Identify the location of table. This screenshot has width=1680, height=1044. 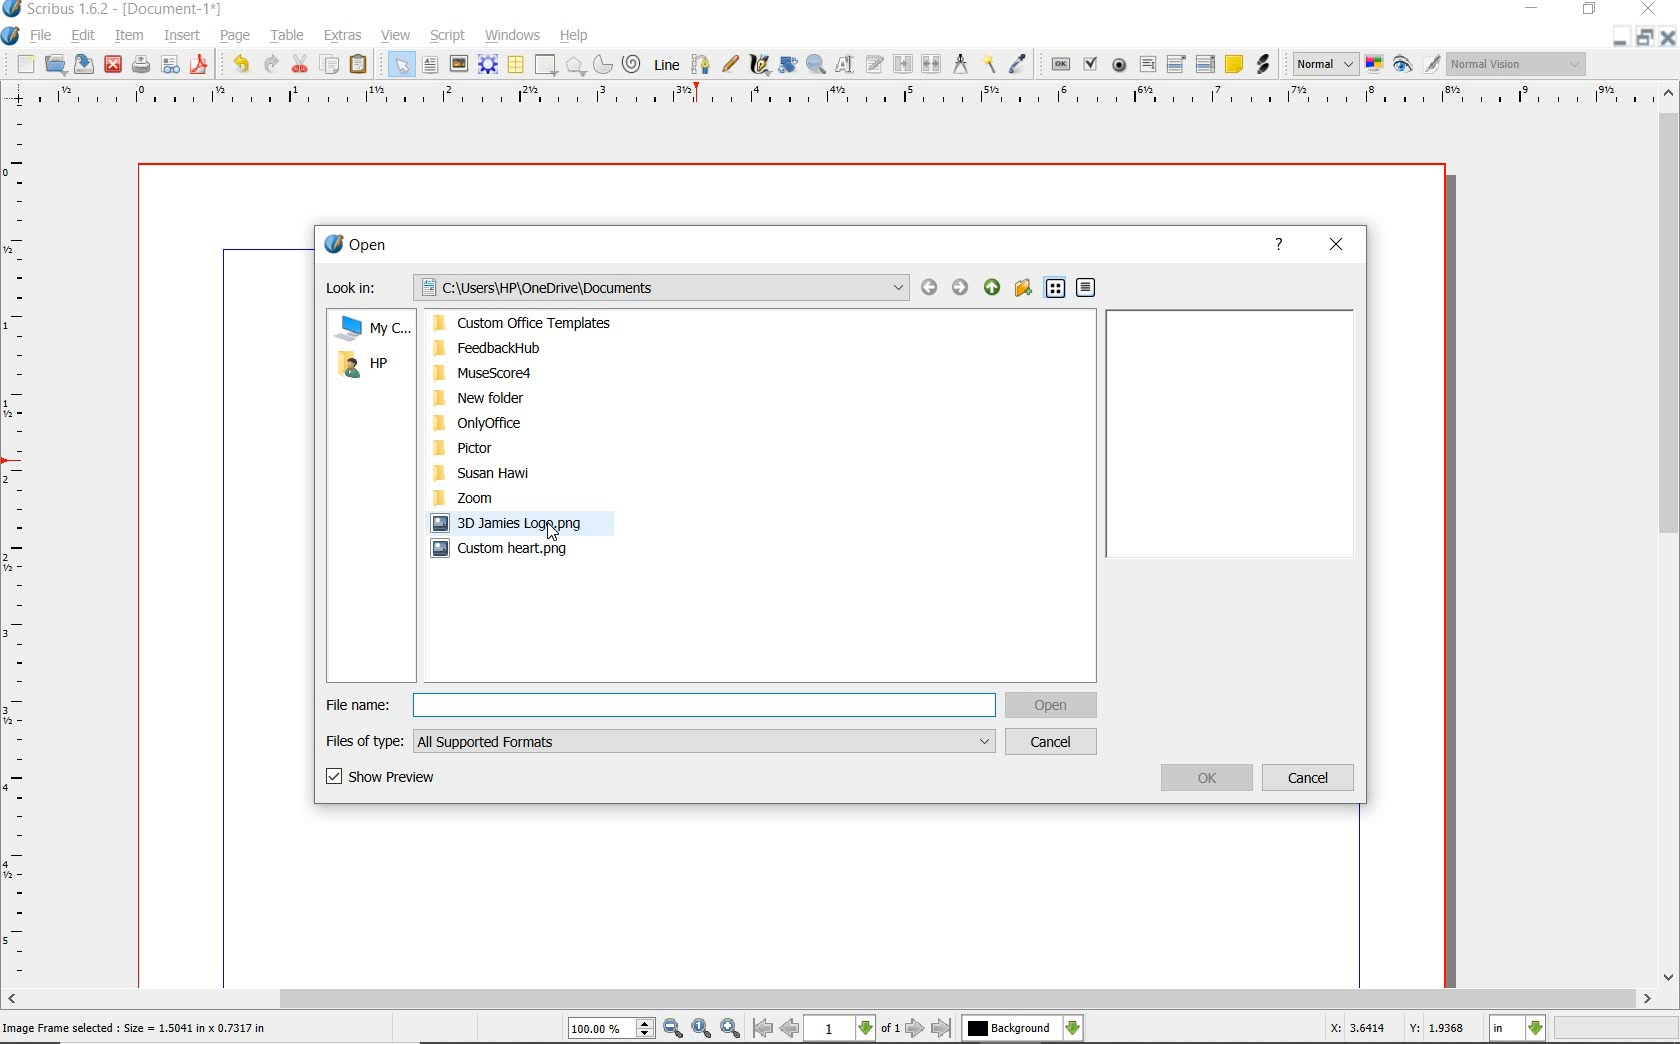
(517, 66).